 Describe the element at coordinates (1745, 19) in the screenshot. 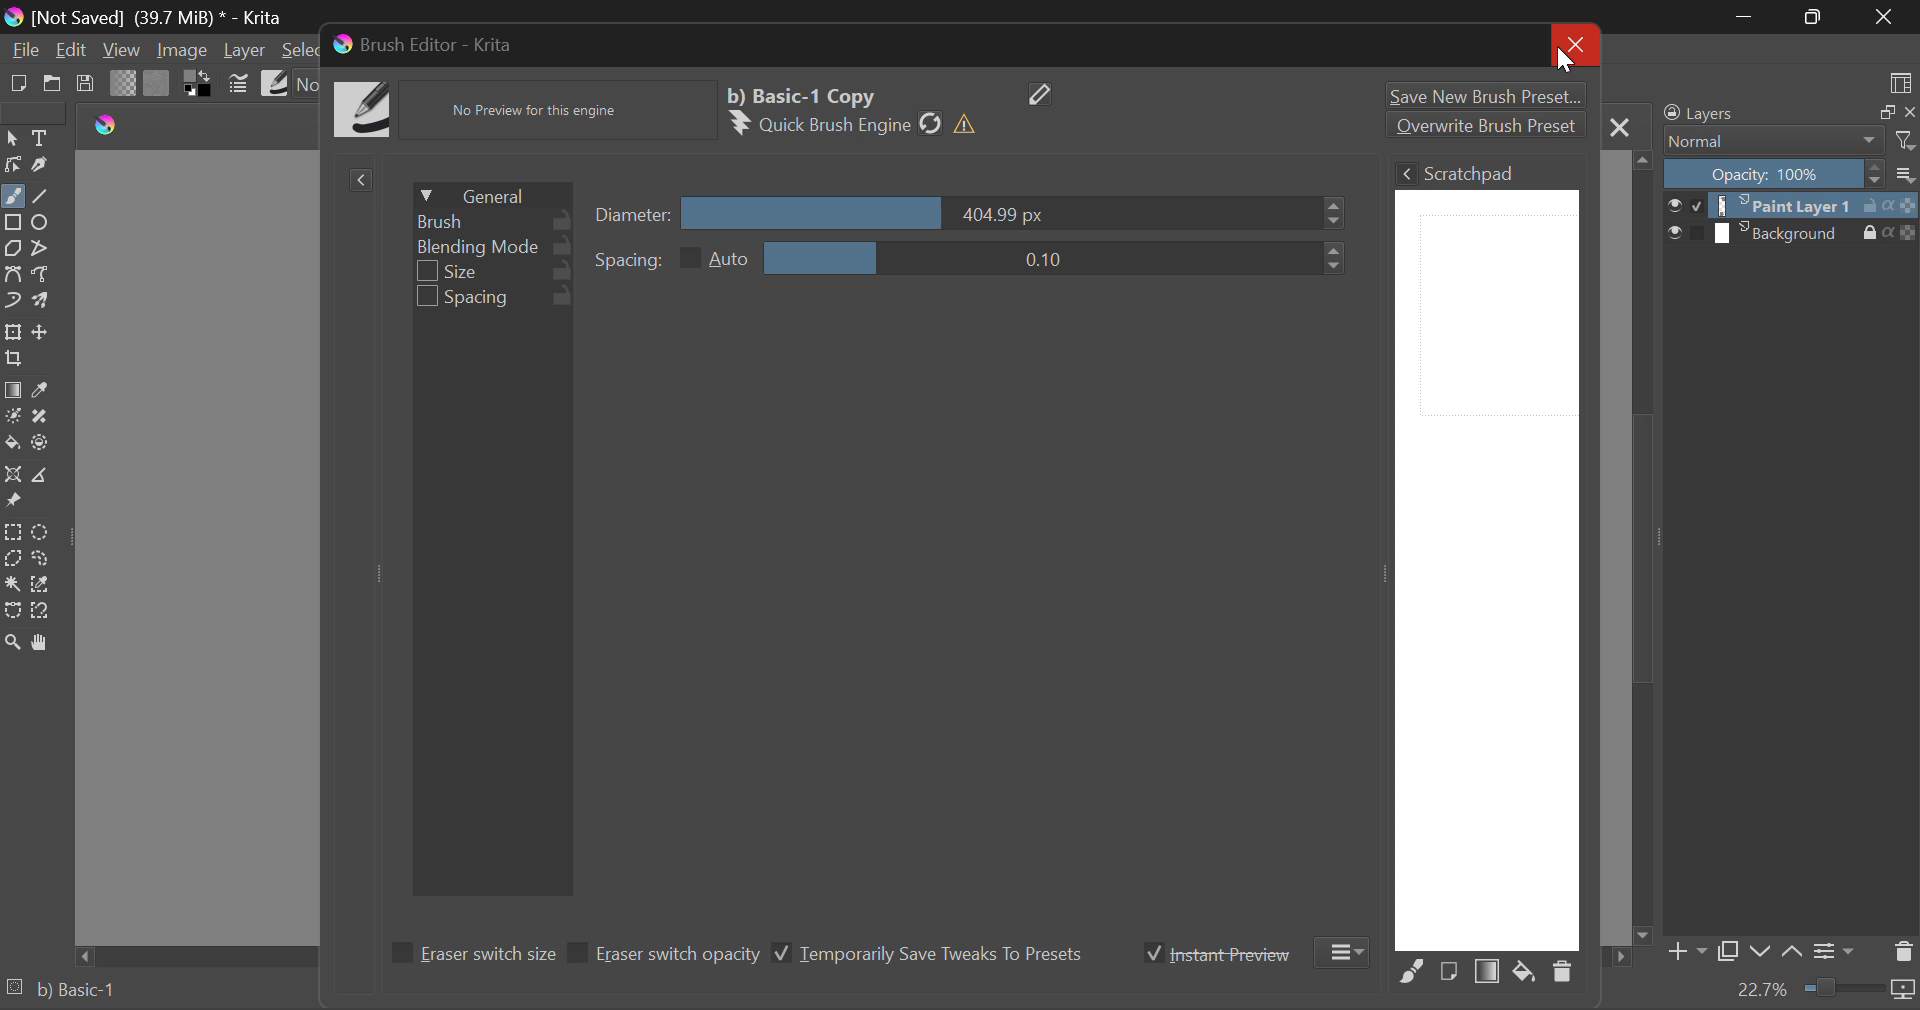

I see `Restore Down` at that location.